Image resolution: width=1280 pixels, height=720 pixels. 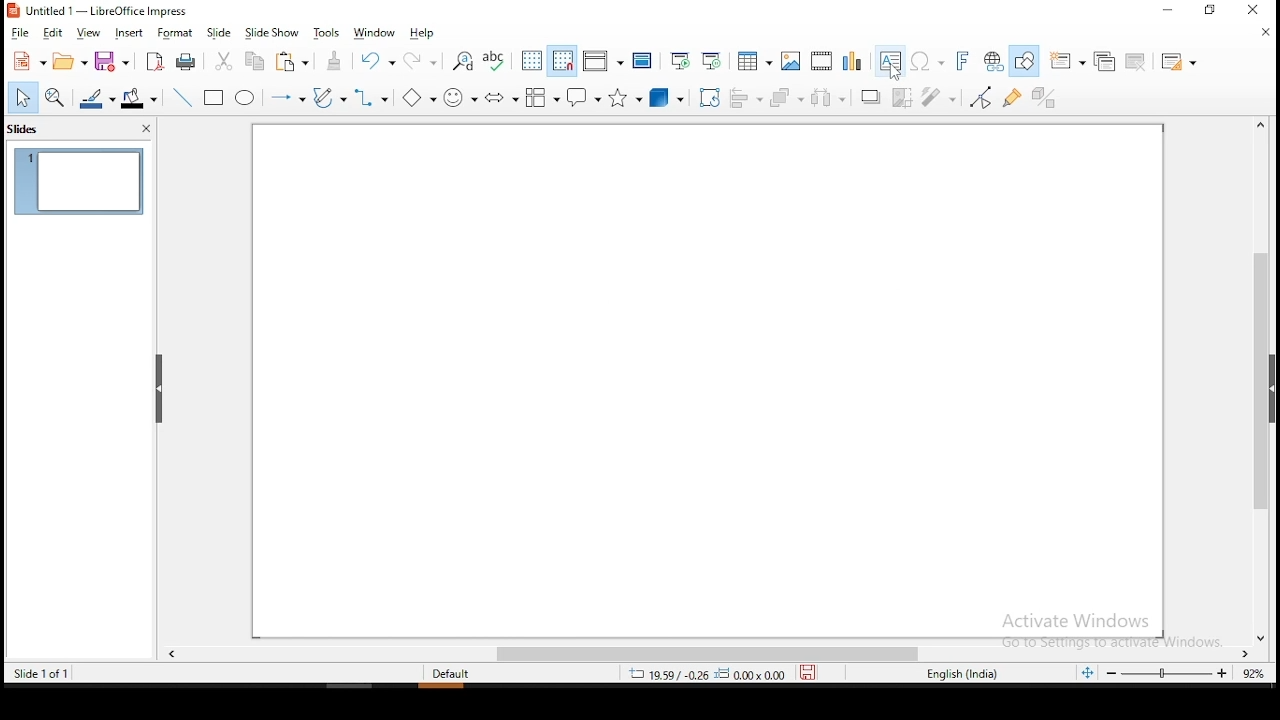 What do you see at coordinates (26, 132) in the screenshot?
I see `slides` at bounding box center [26, 132].